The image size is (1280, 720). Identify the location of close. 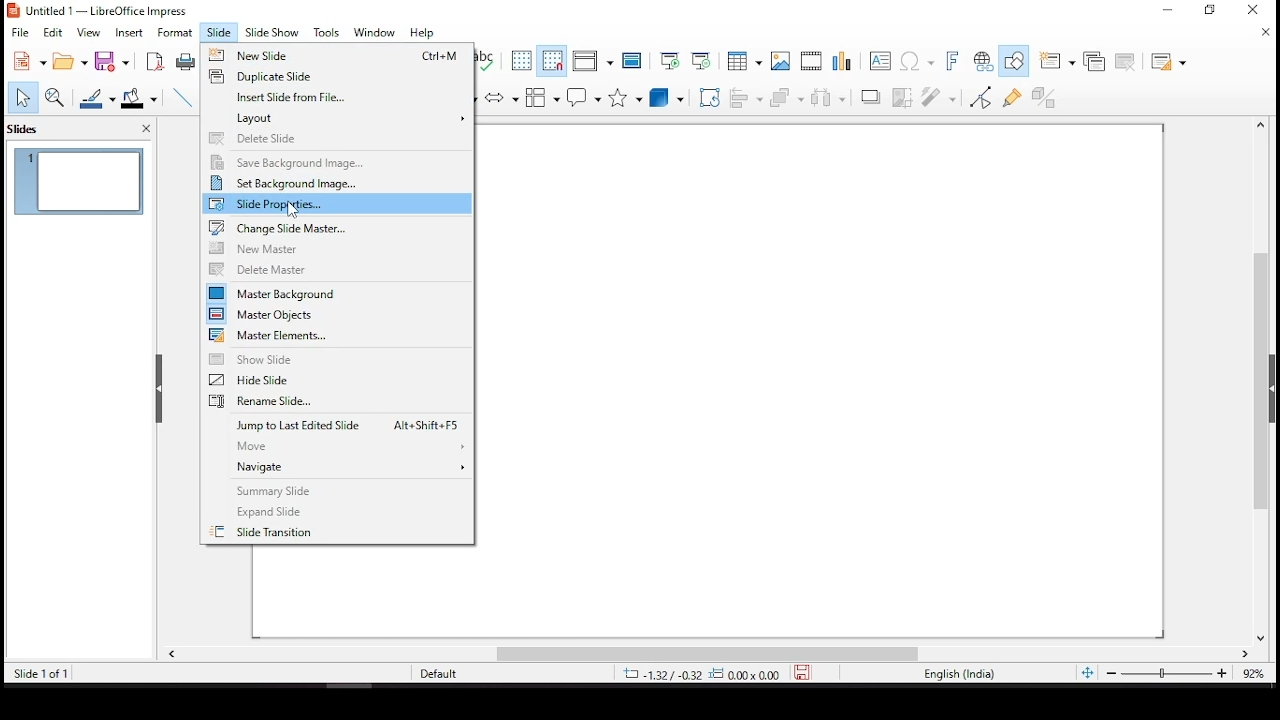
(1263, 31).